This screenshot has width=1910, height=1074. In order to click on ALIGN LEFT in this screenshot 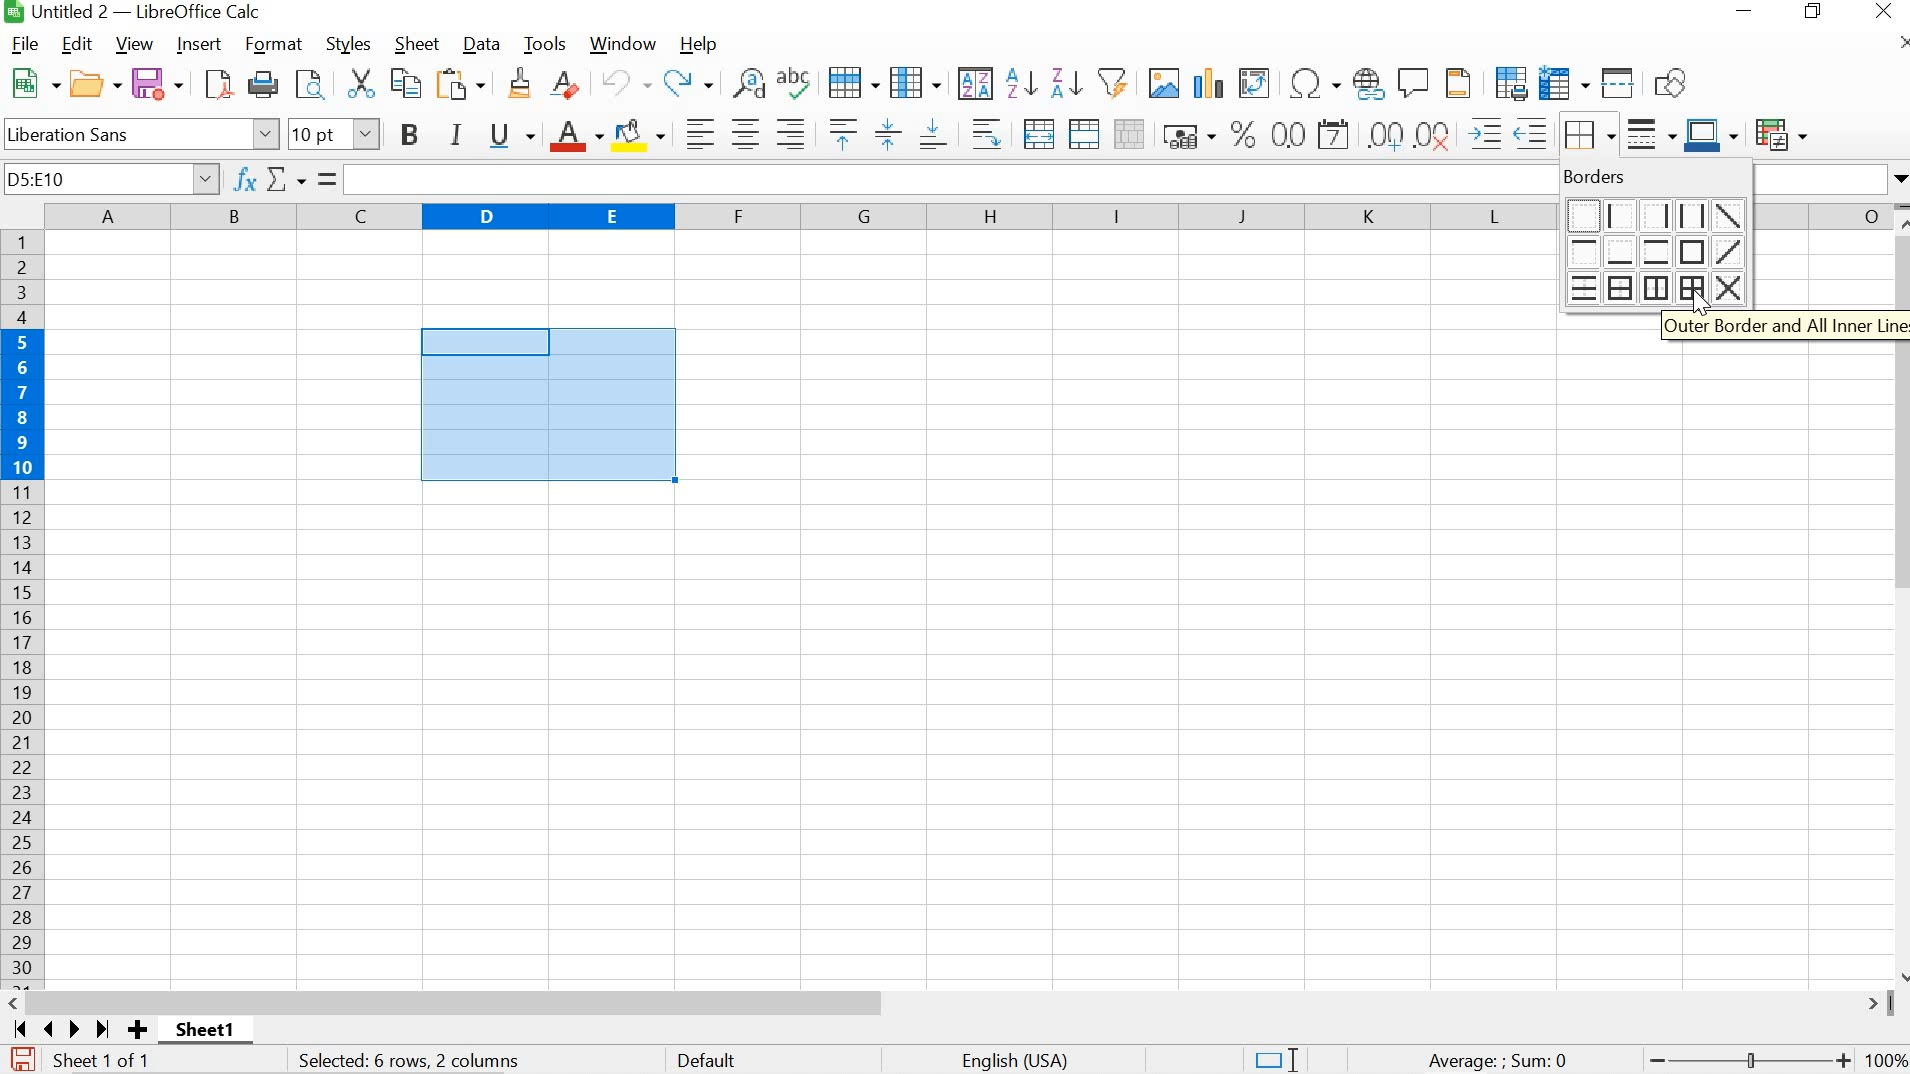, I will do `click(702, 132)`.